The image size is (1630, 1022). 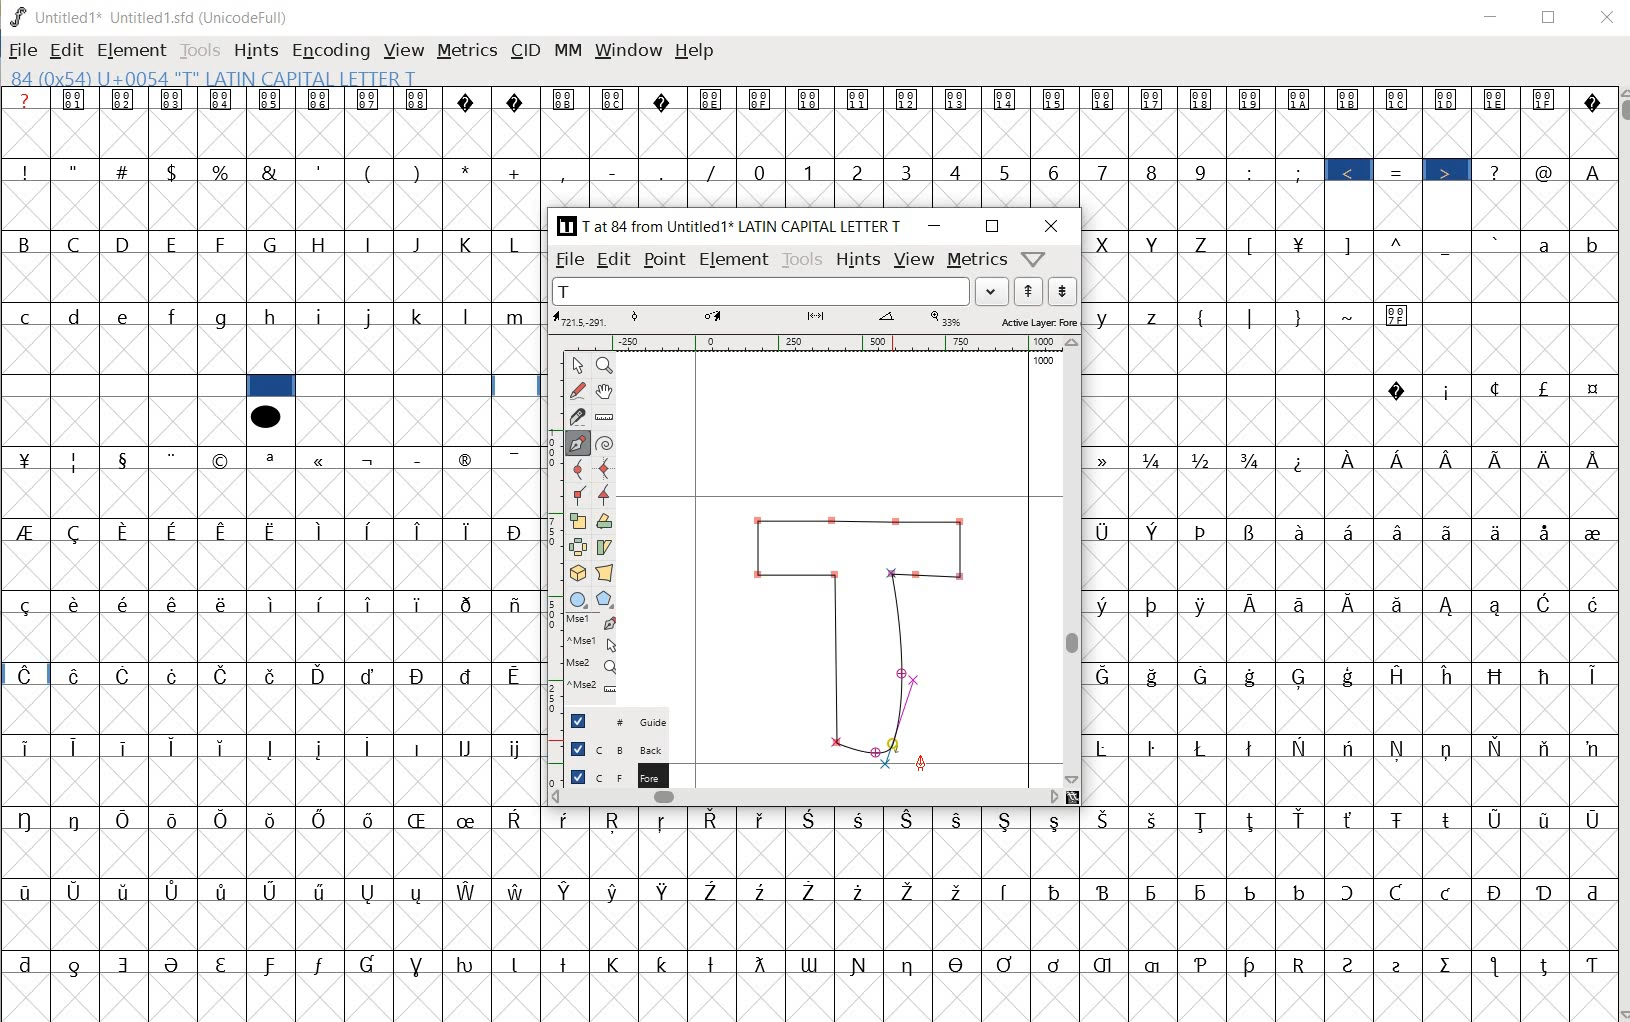 I want to click on ,, so click(x=565, y=172).